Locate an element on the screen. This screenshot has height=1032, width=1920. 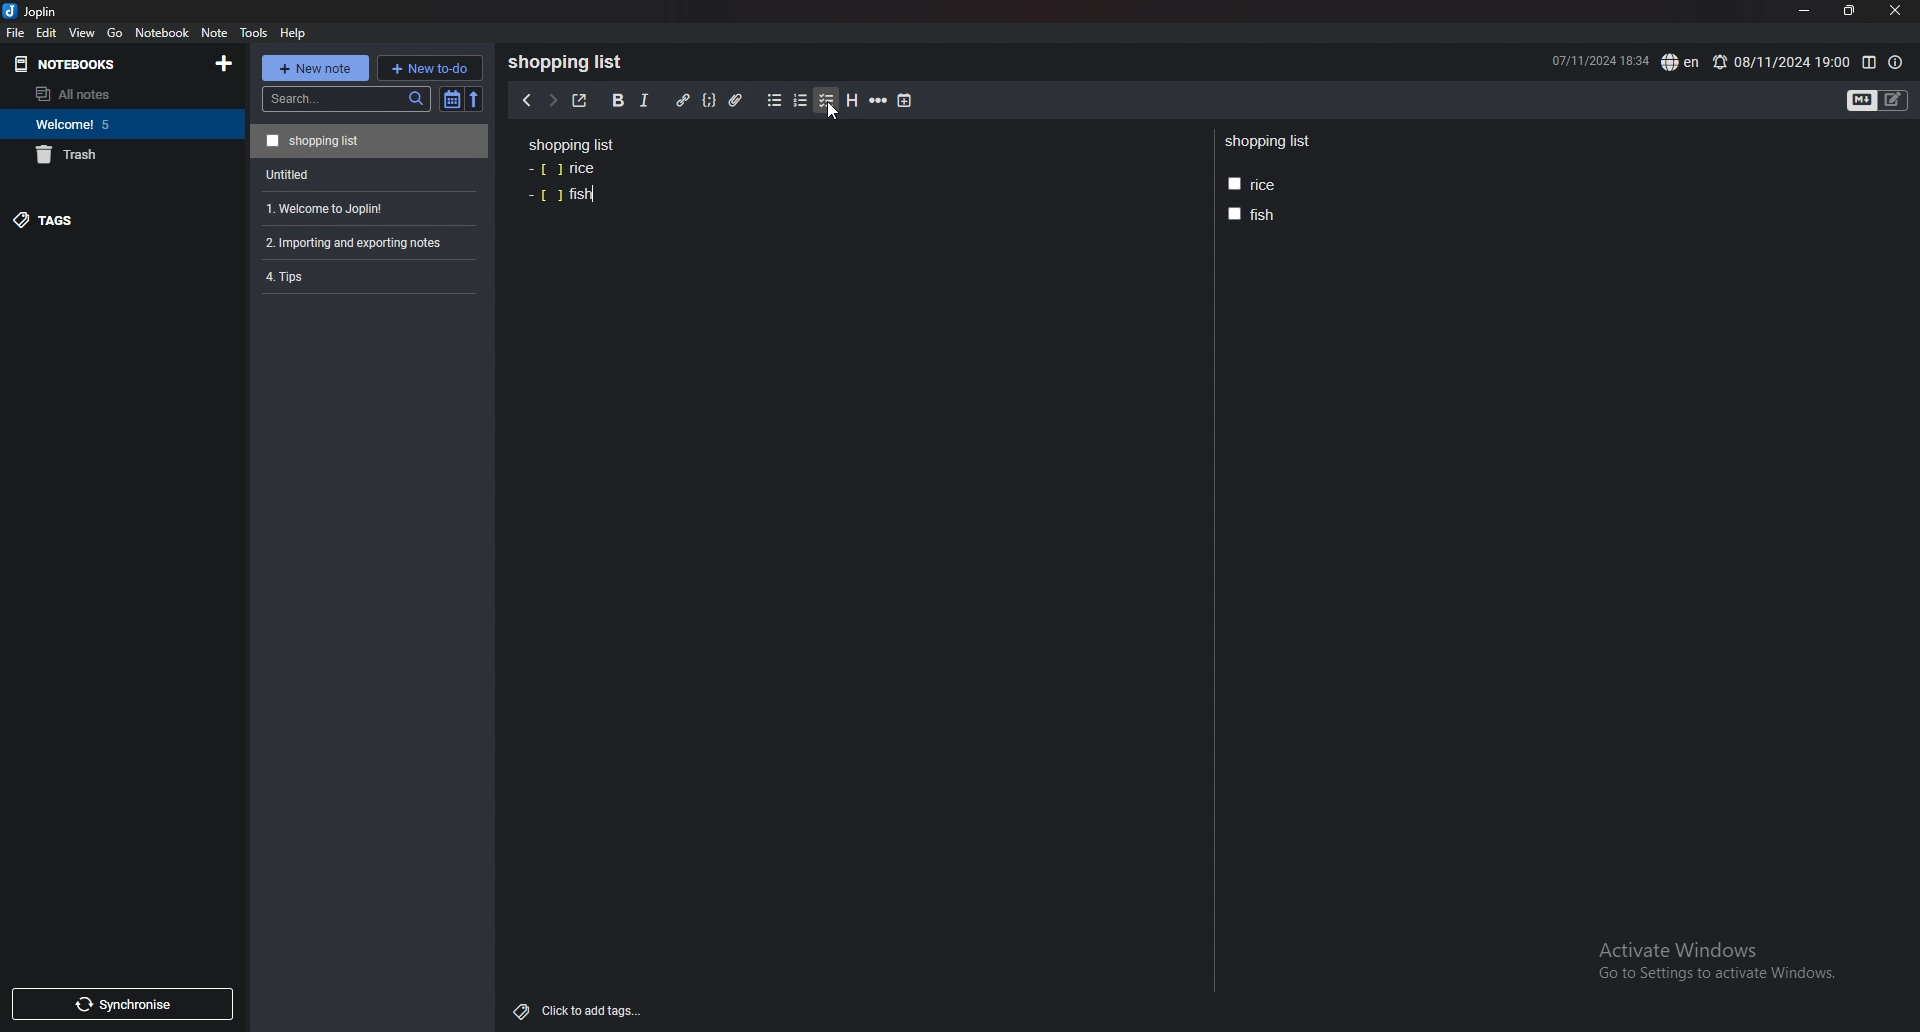
resize is located at coordinates (1848, 11).